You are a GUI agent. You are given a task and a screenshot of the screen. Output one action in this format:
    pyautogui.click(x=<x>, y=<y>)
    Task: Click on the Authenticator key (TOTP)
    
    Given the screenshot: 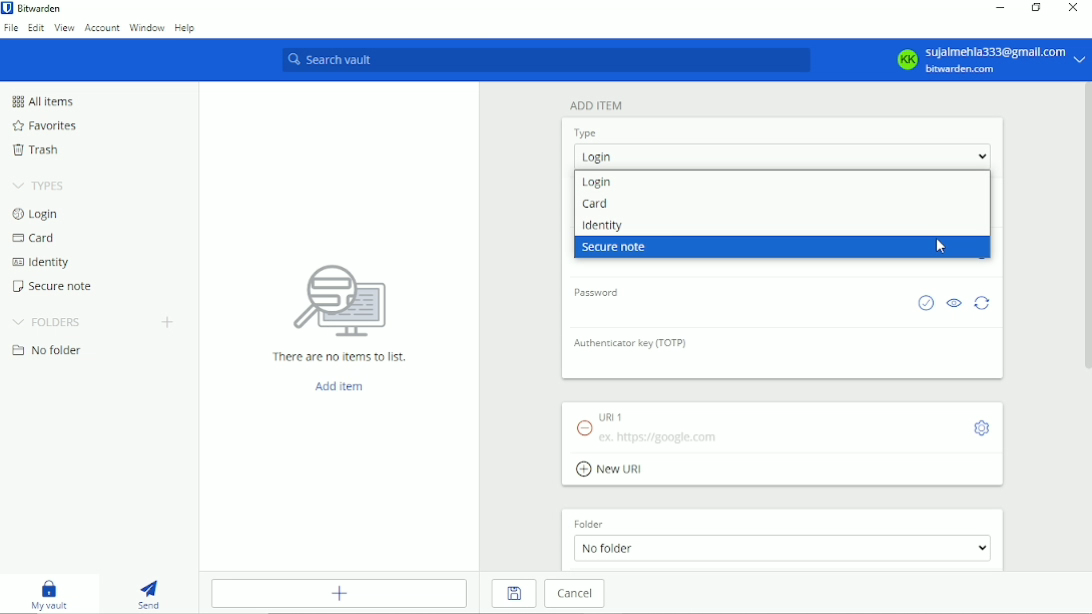 What is the action you would take?
    pyautogui.click(x=635, y=347)
    